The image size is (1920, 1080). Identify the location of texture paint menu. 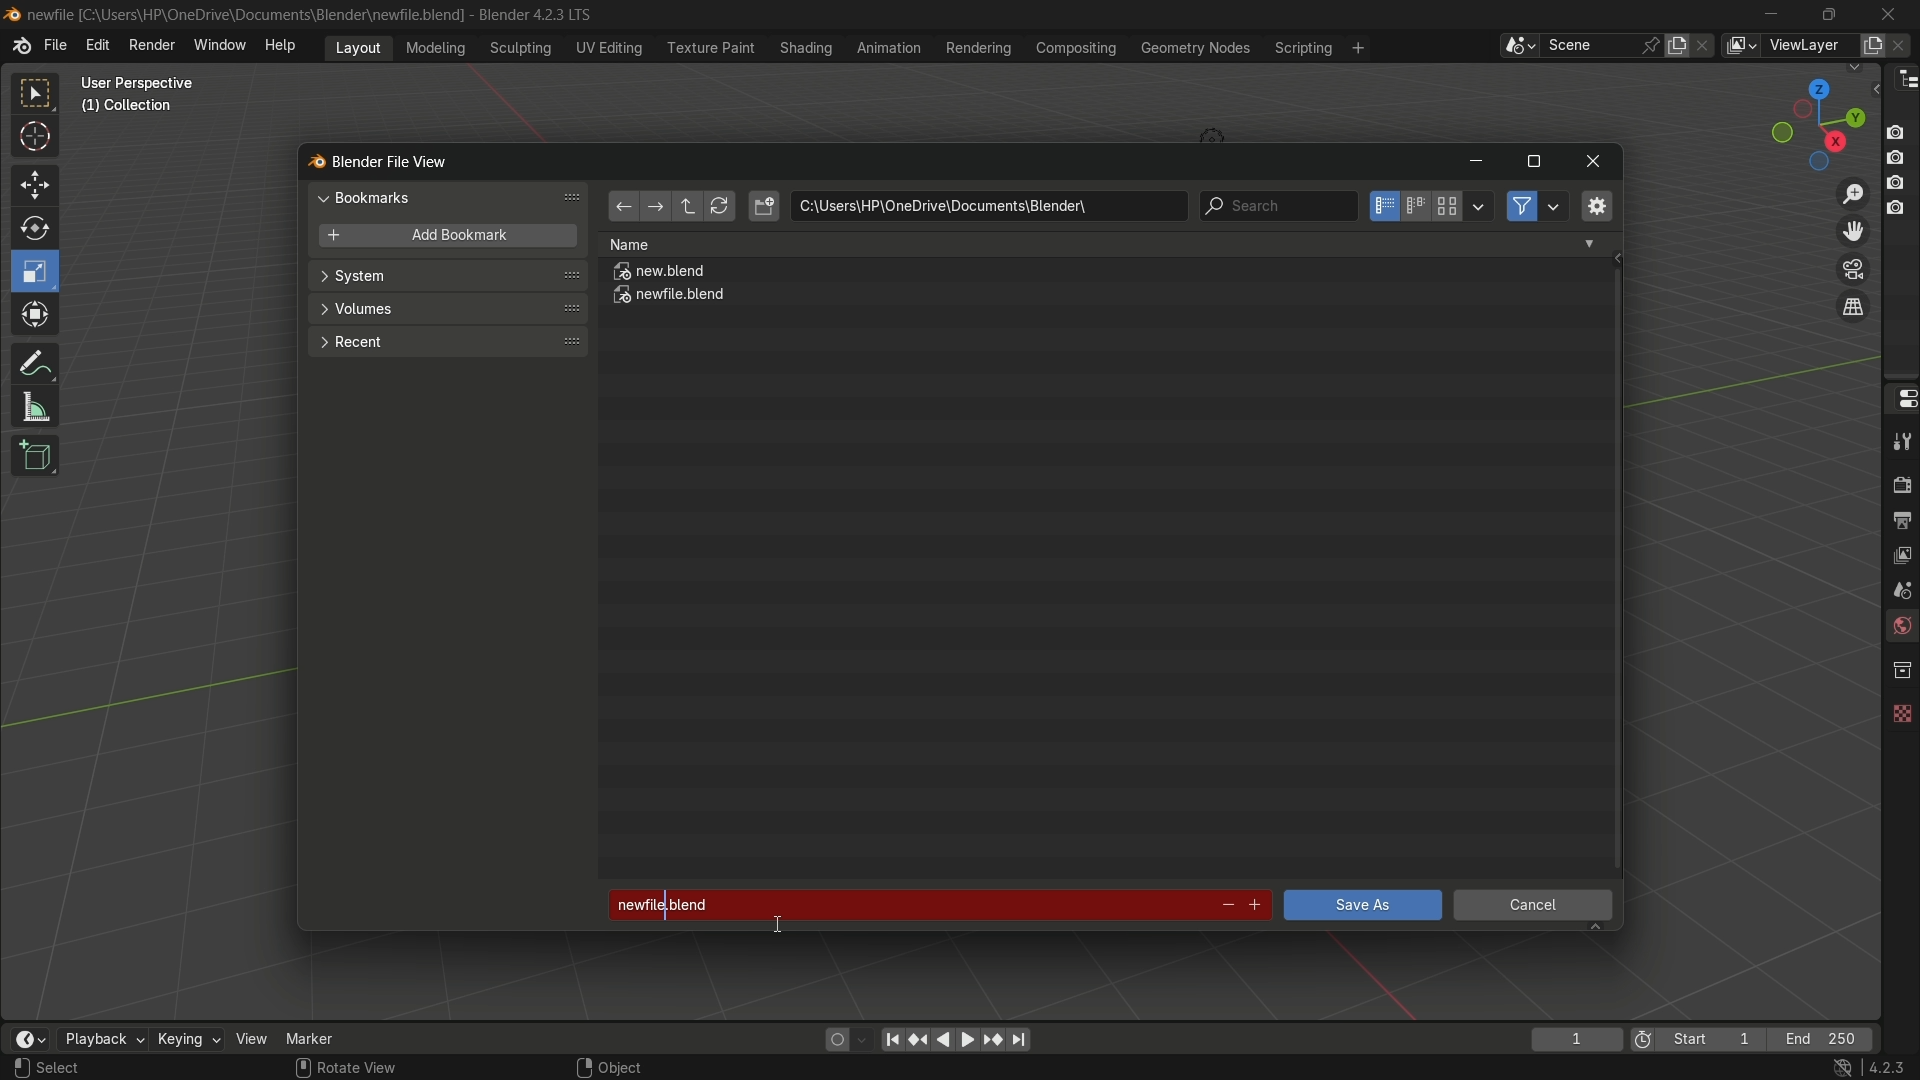
(709, 46).